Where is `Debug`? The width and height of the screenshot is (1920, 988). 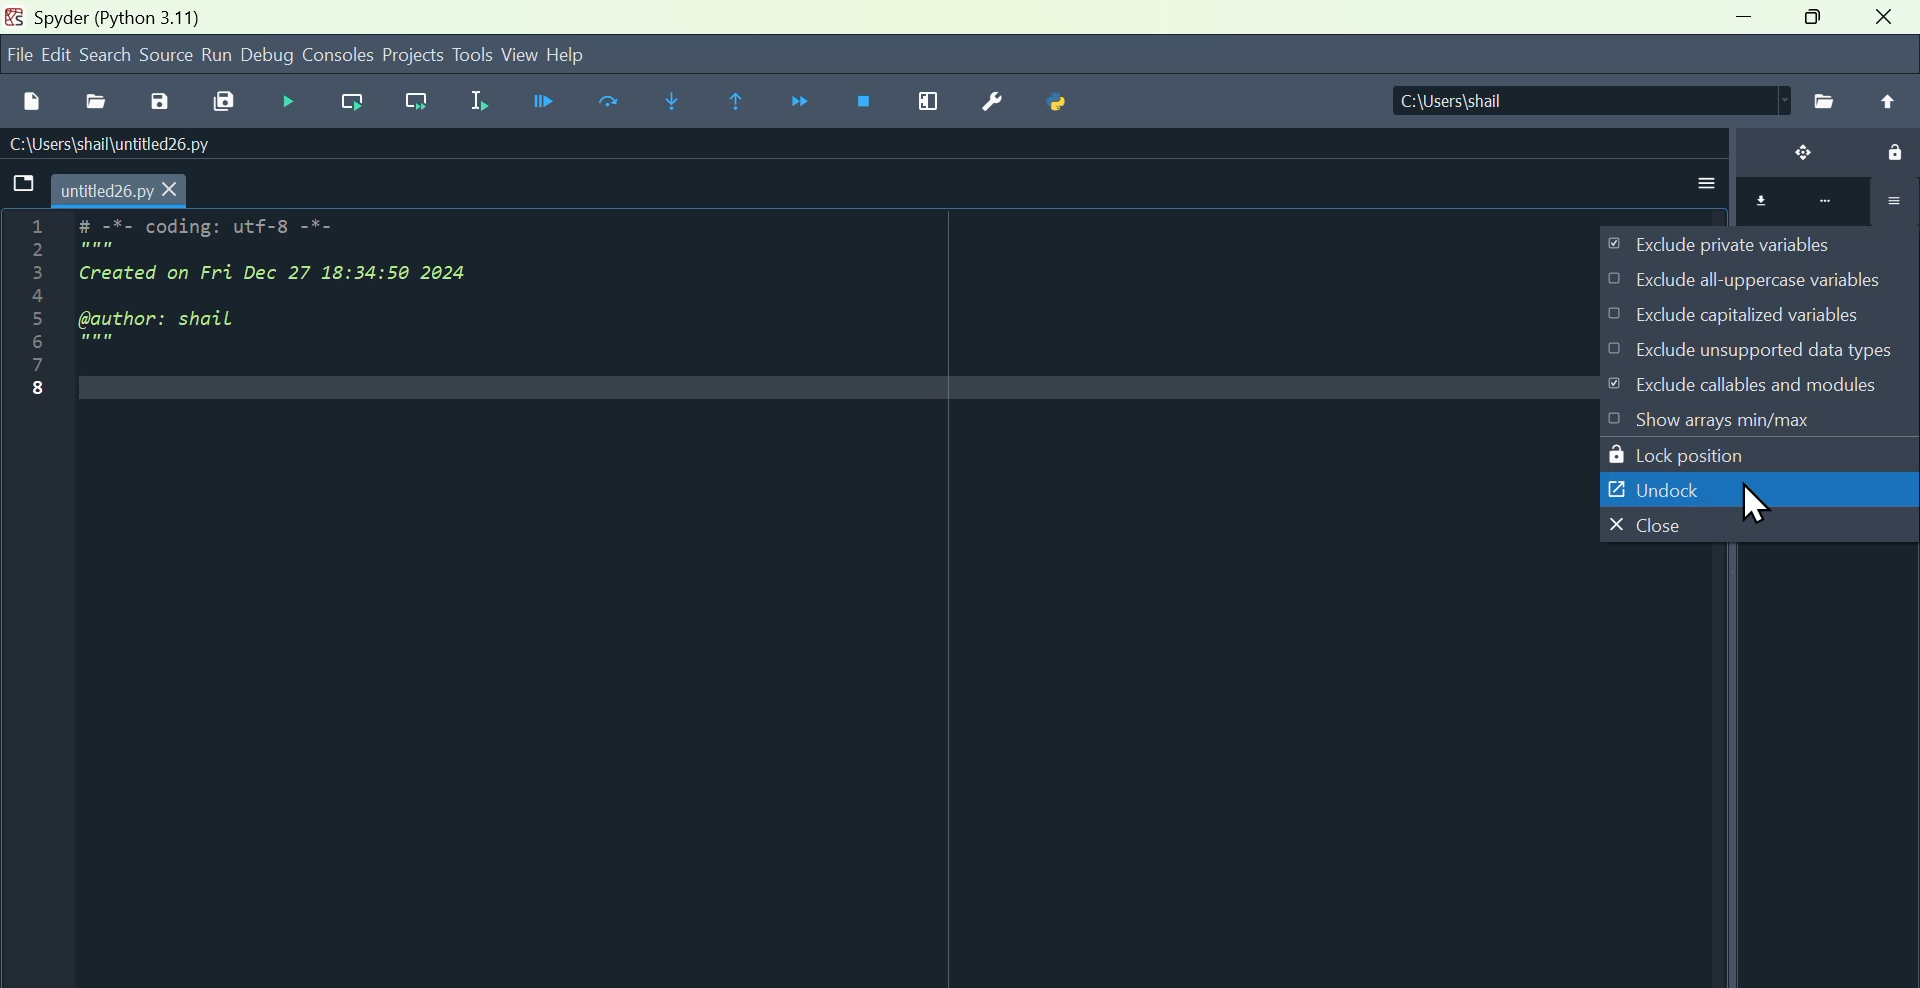 Debug is located at coordinates (269, 56).